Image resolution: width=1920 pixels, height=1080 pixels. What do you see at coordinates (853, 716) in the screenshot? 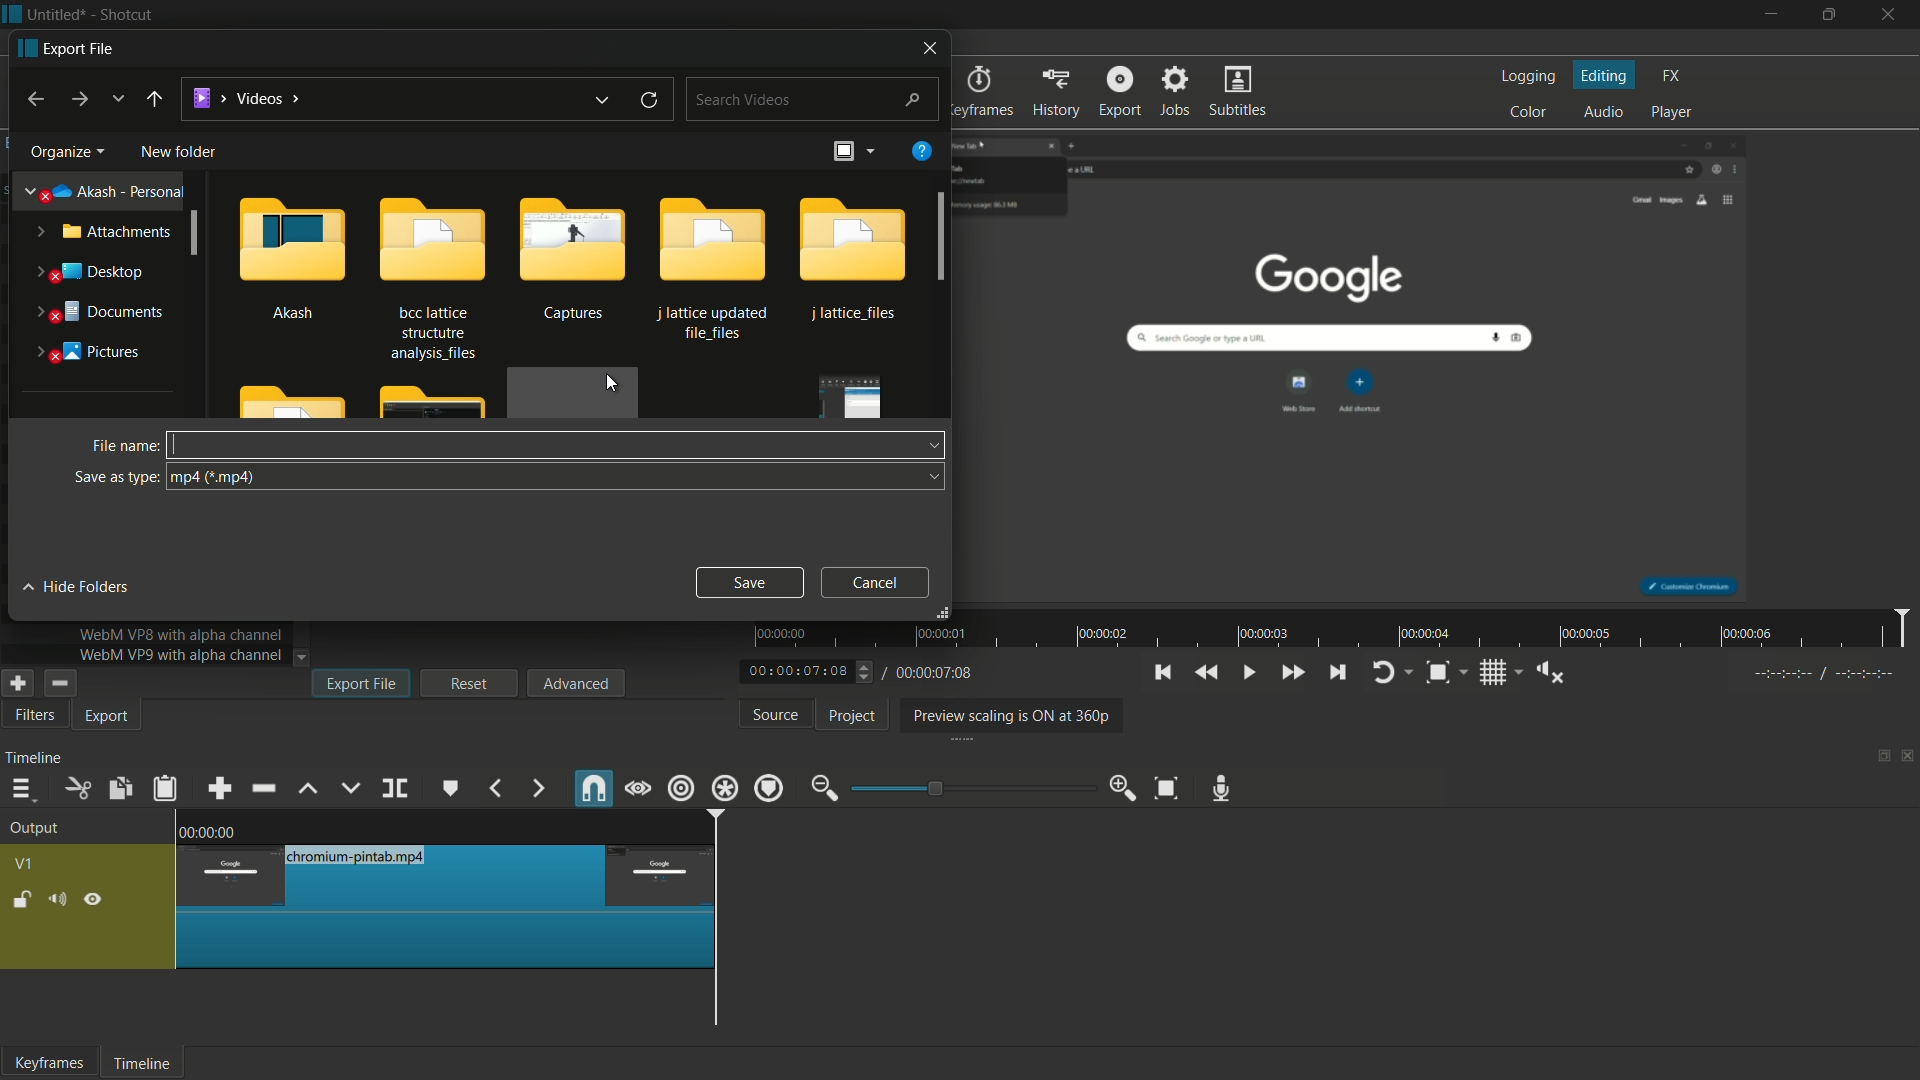
I see `project` at bounding box center [853, 716].